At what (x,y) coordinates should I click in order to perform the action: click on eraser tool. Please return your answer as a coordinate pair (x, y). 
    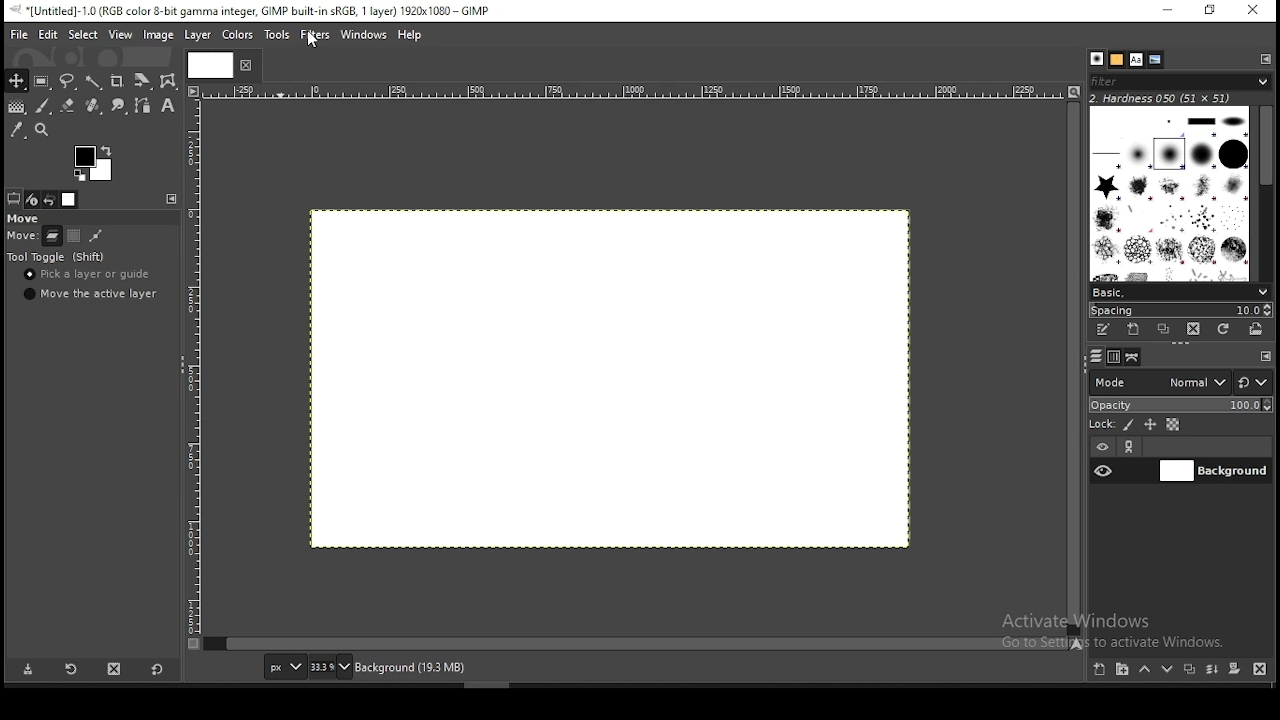
    Looking at the image, I should click on (95, 106).